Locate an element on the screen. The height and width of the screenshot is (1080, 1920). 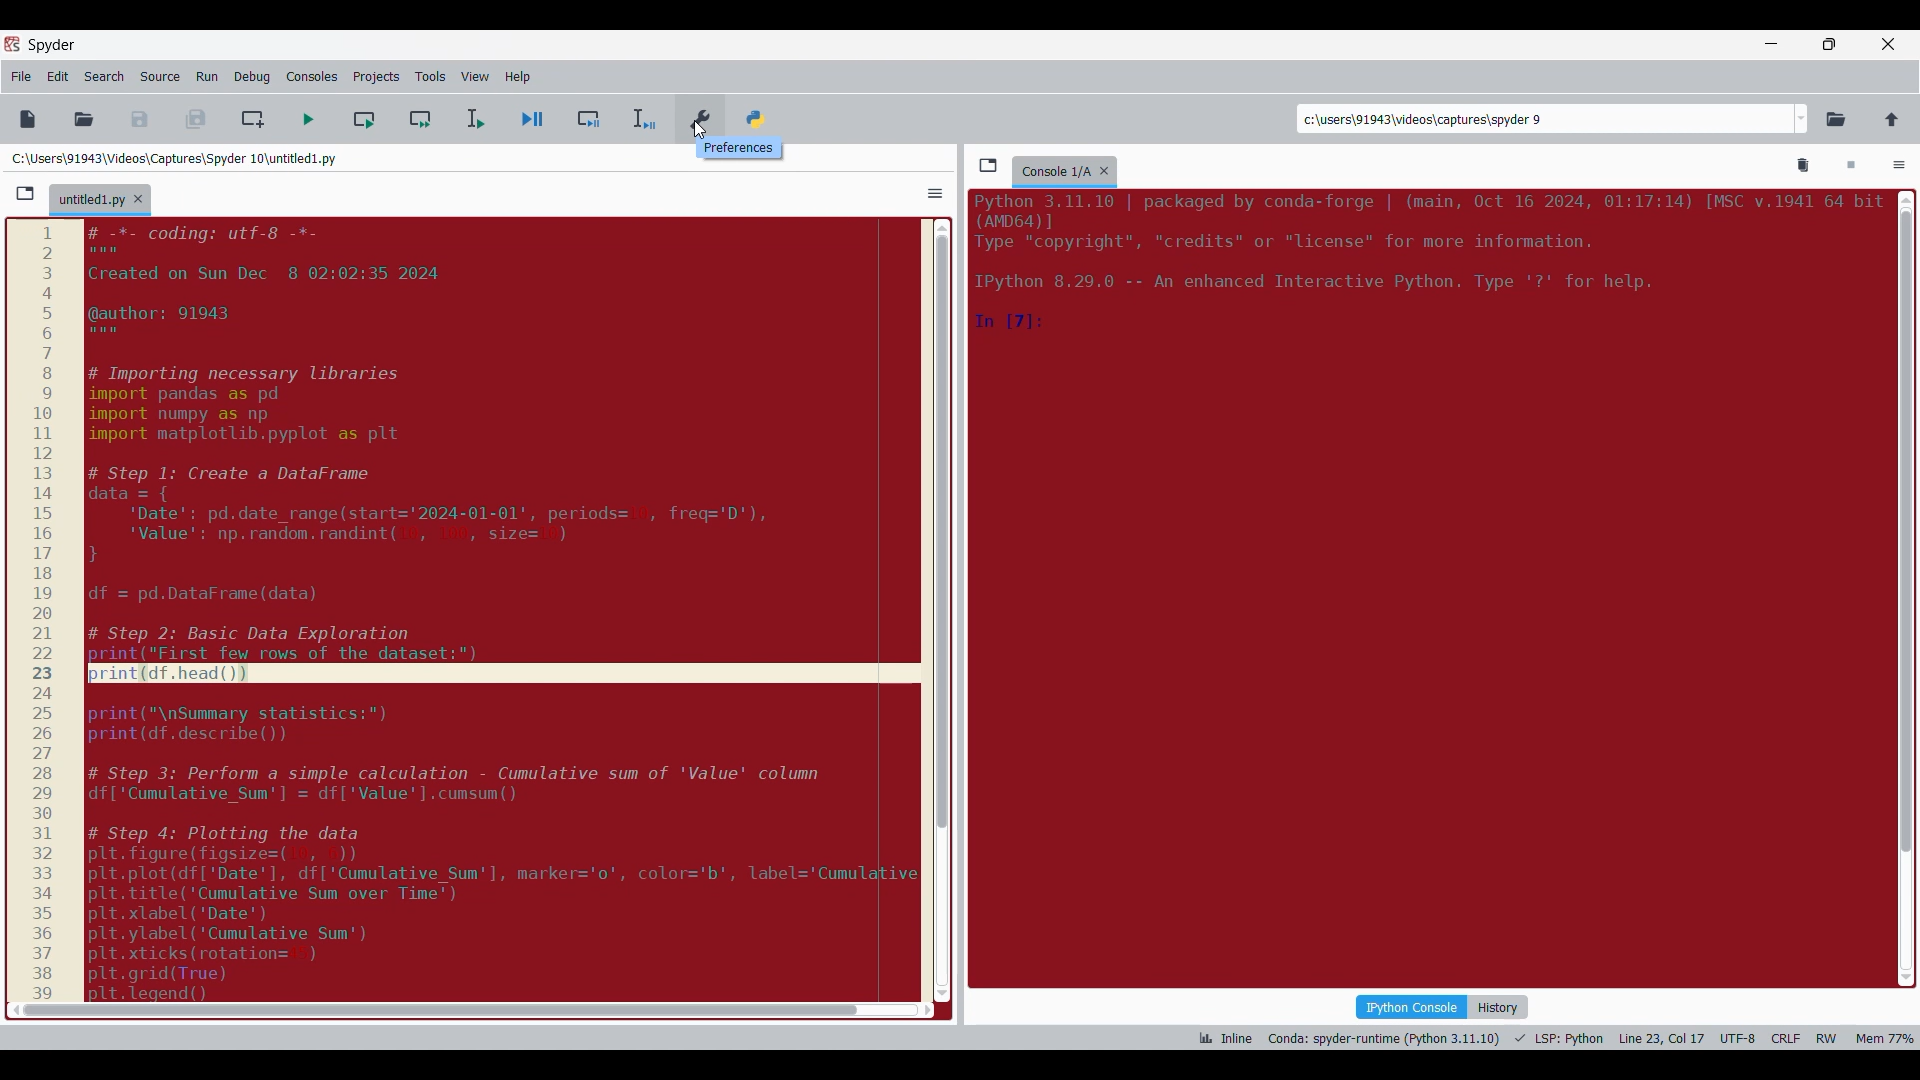
IPython console is located at coordinates (1411, 1006).